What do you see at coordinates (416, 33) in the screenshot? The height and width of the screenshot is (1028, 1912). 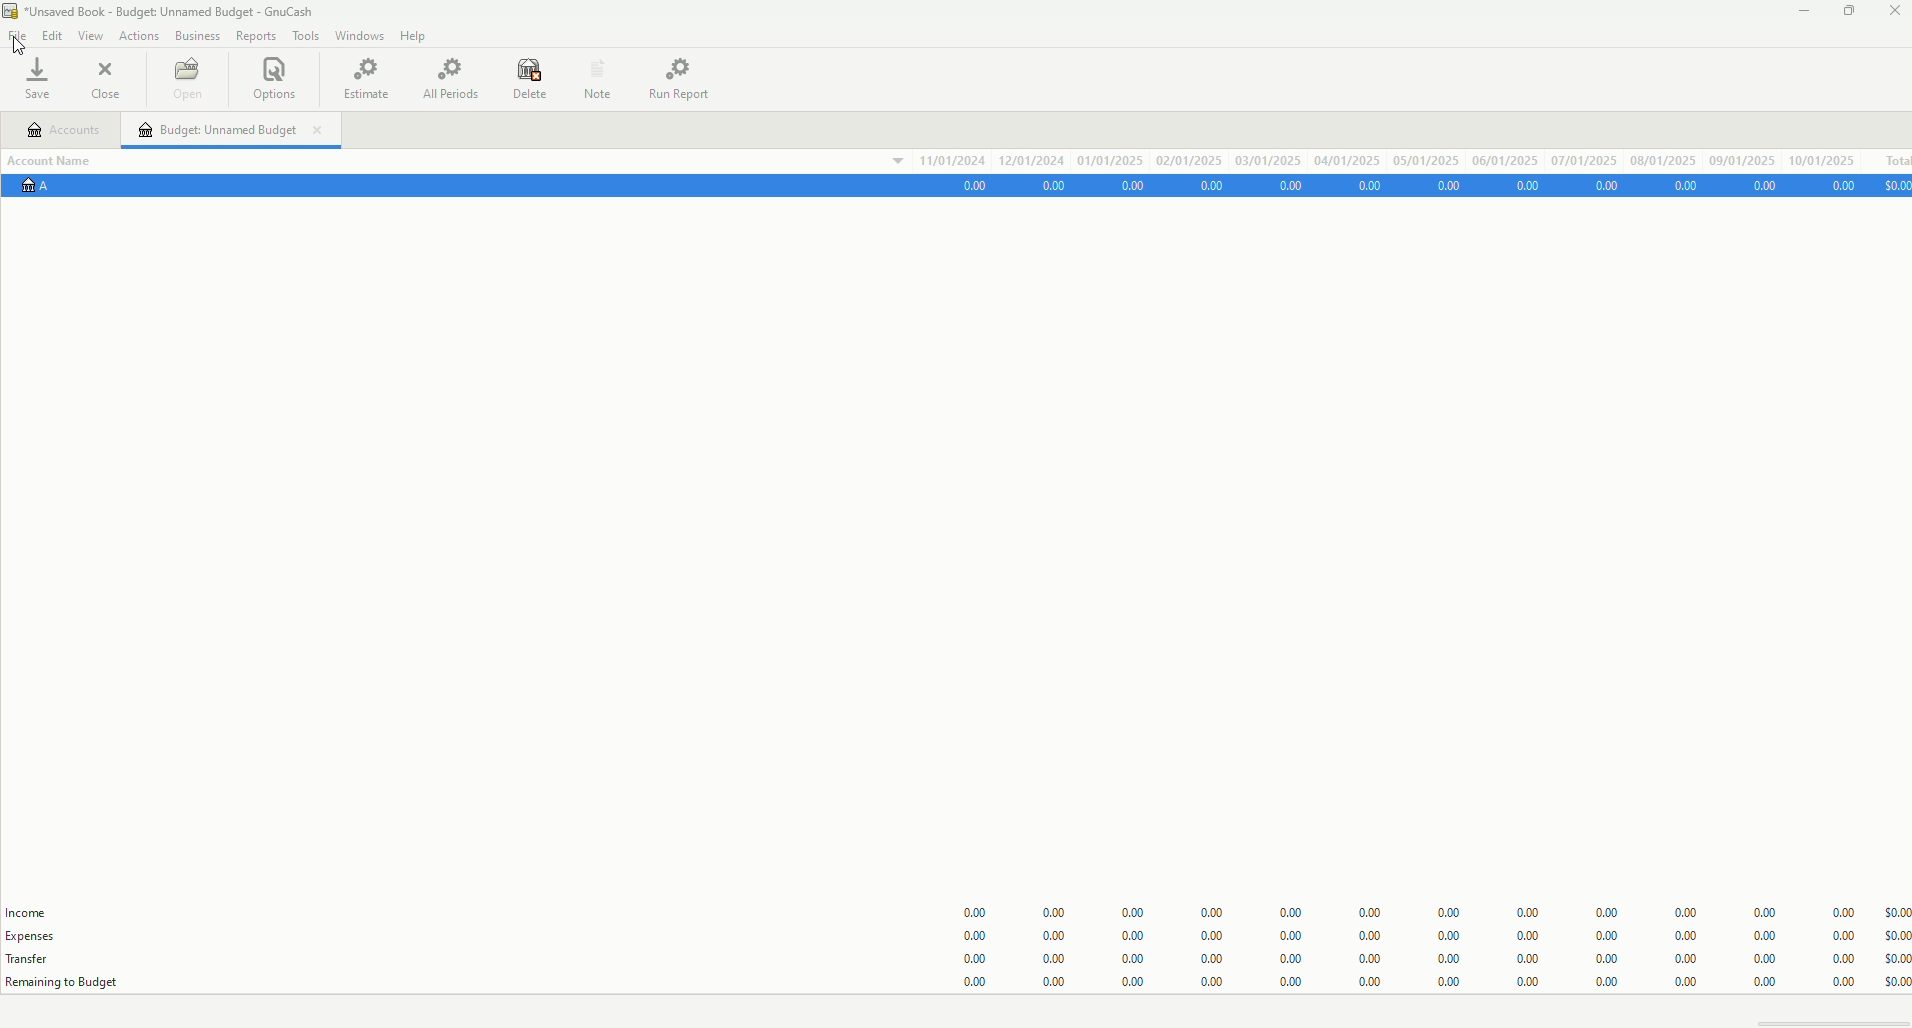 I see `Help` at bounding box center [416, 33].